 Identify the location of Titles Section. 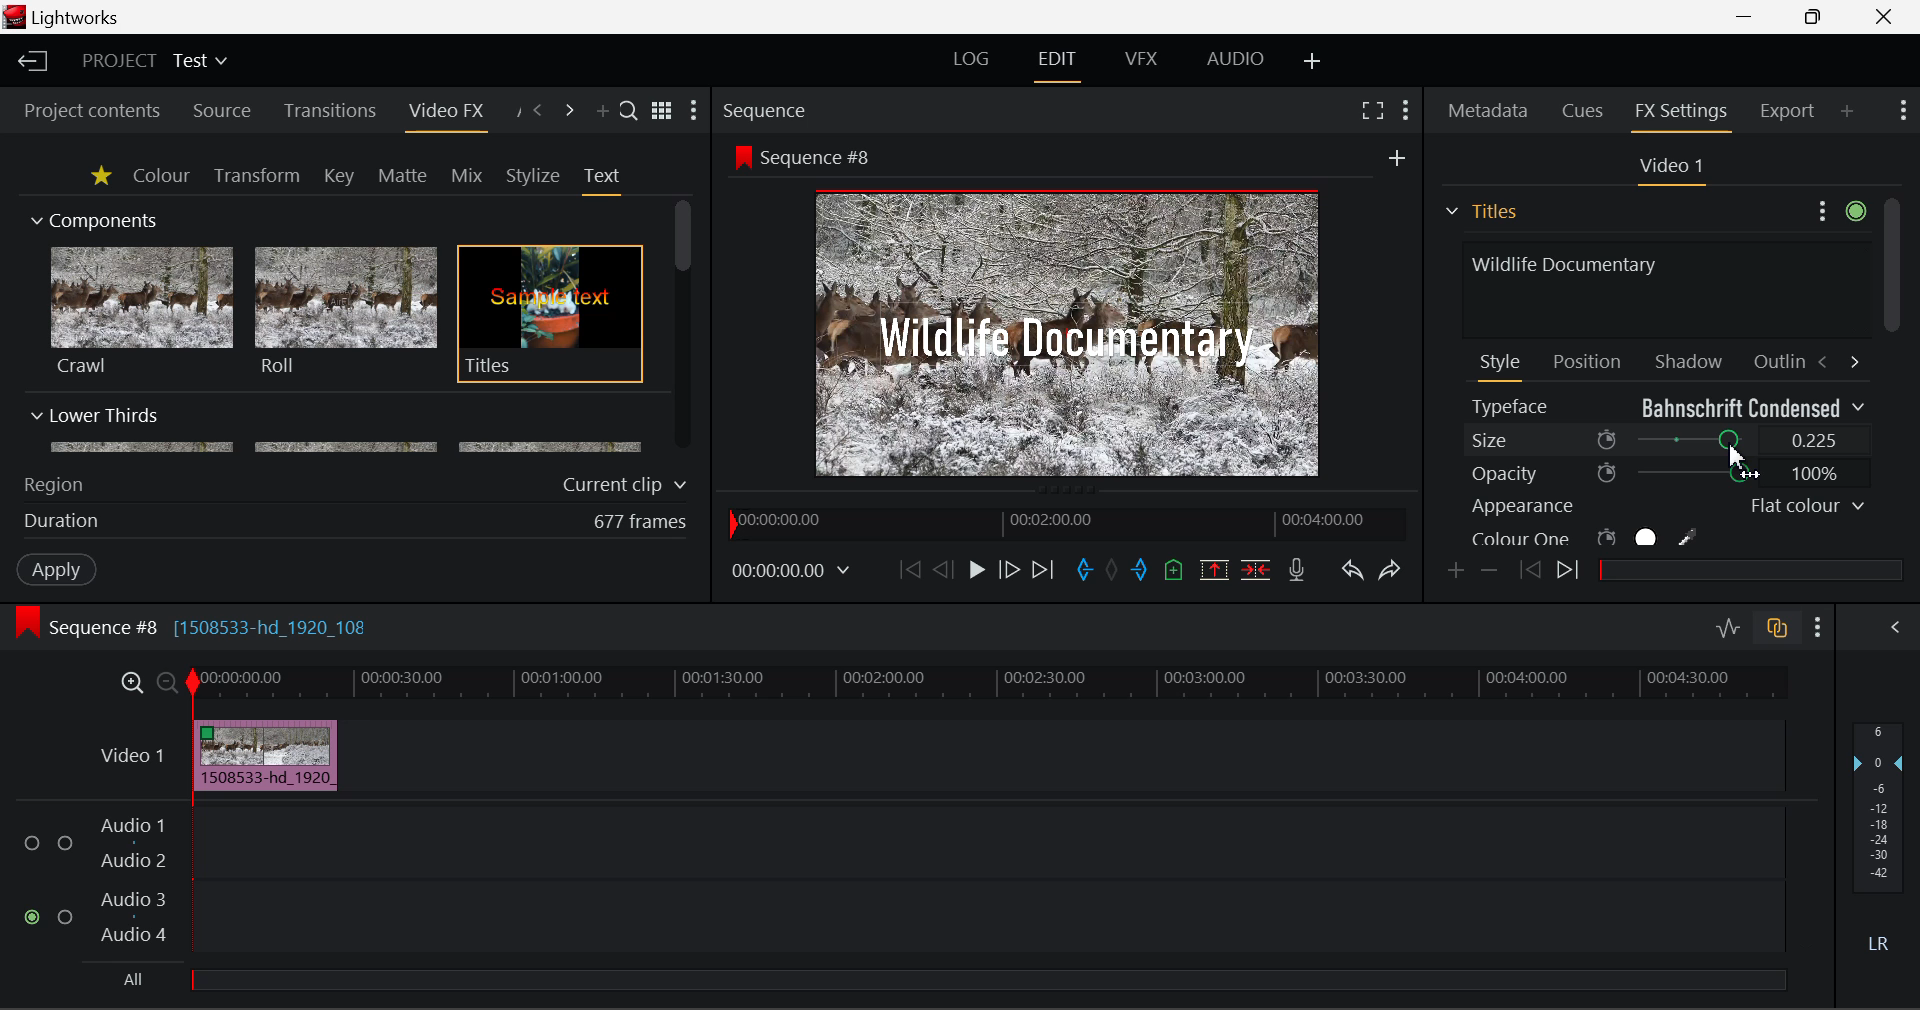
(1481, 211).